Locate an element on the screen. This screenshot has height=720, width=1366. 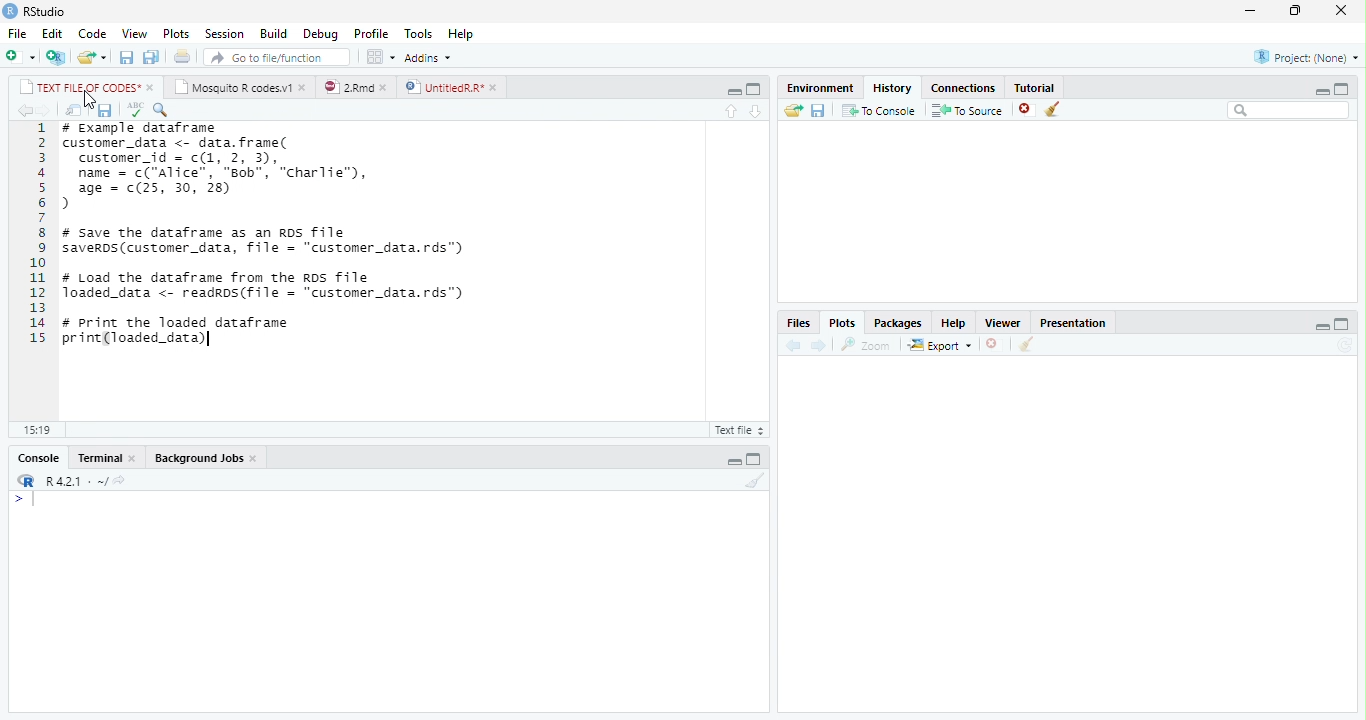
To Source is located at coordinates (966, 110).